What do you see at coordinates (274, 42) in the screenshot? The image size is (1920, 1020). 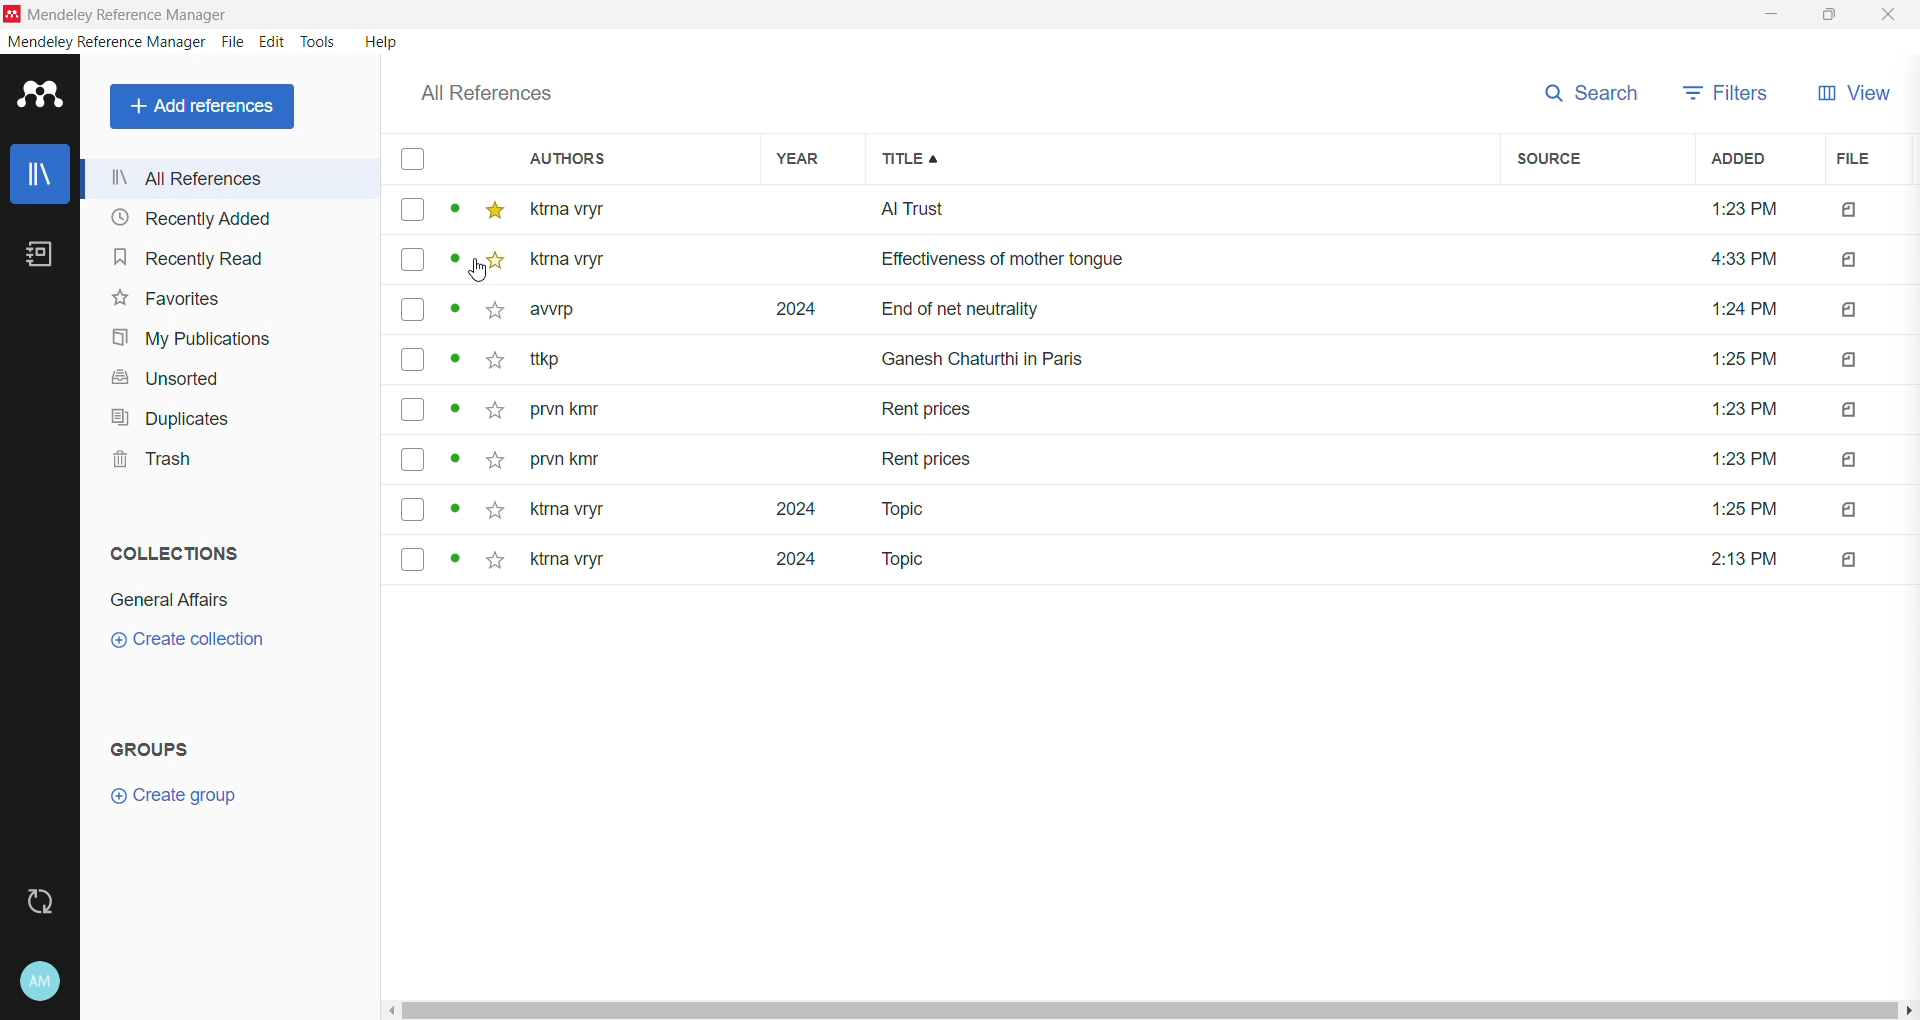 I see `Edit` at bounding box center [274, 42].